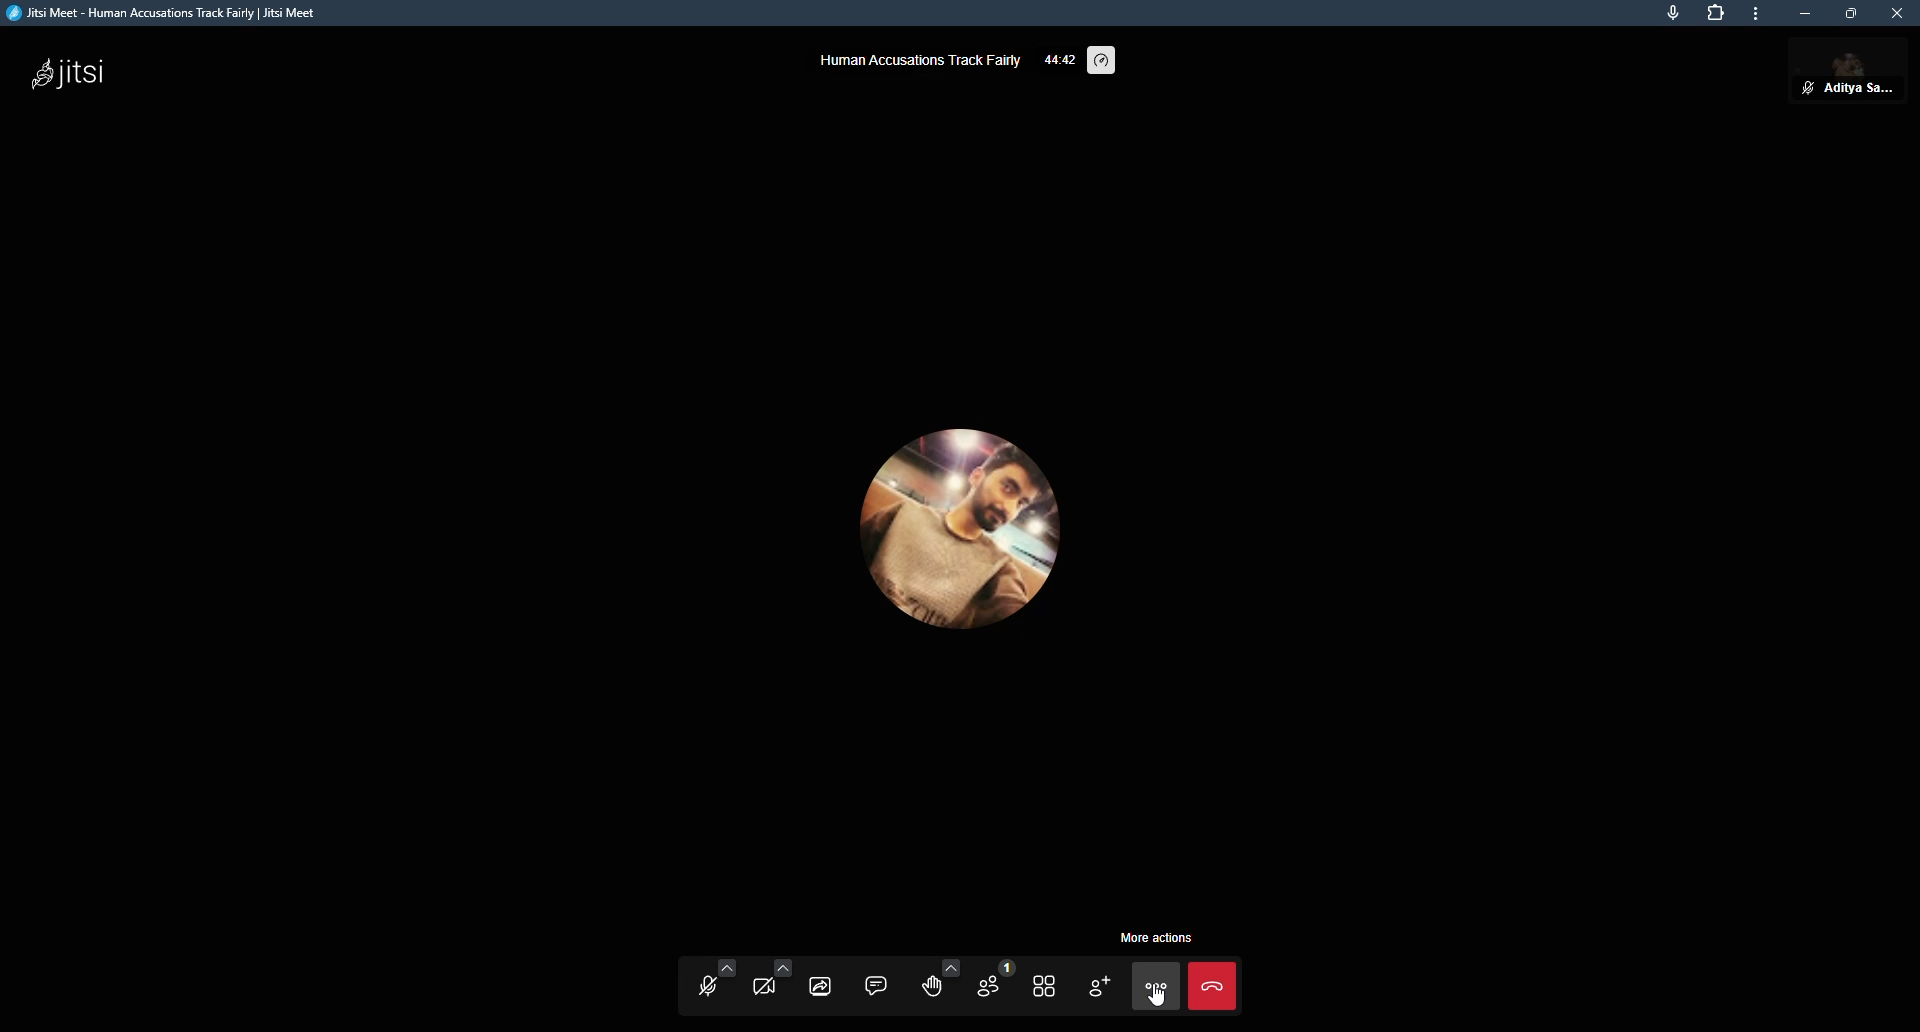 This screenshot has height=1032, width=1920. Describe the element at coordinates (1058, 59) in the screenshot. I see `elapsed time` at that location.